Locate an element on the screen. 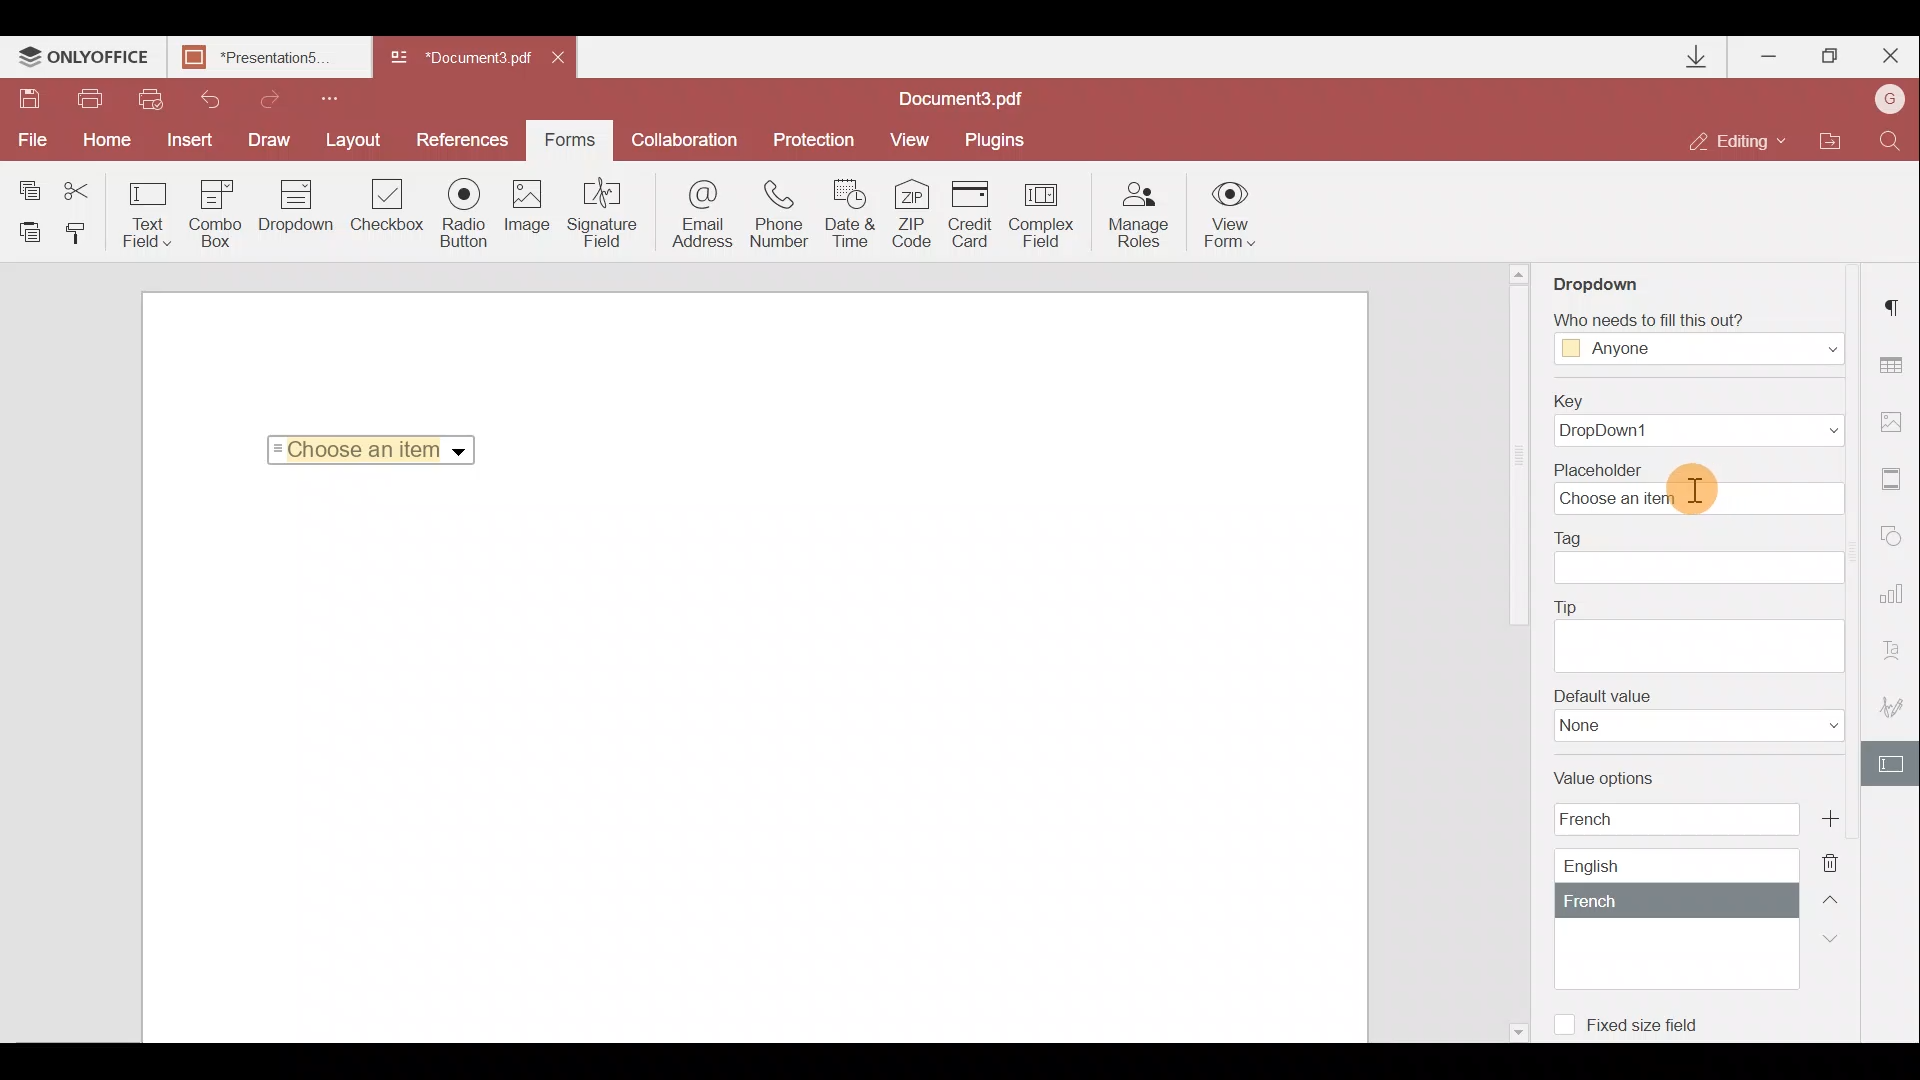 Image resolution: width=1920 pixels, height=1080 pixels. Insert is located at coordinates (185, 136).